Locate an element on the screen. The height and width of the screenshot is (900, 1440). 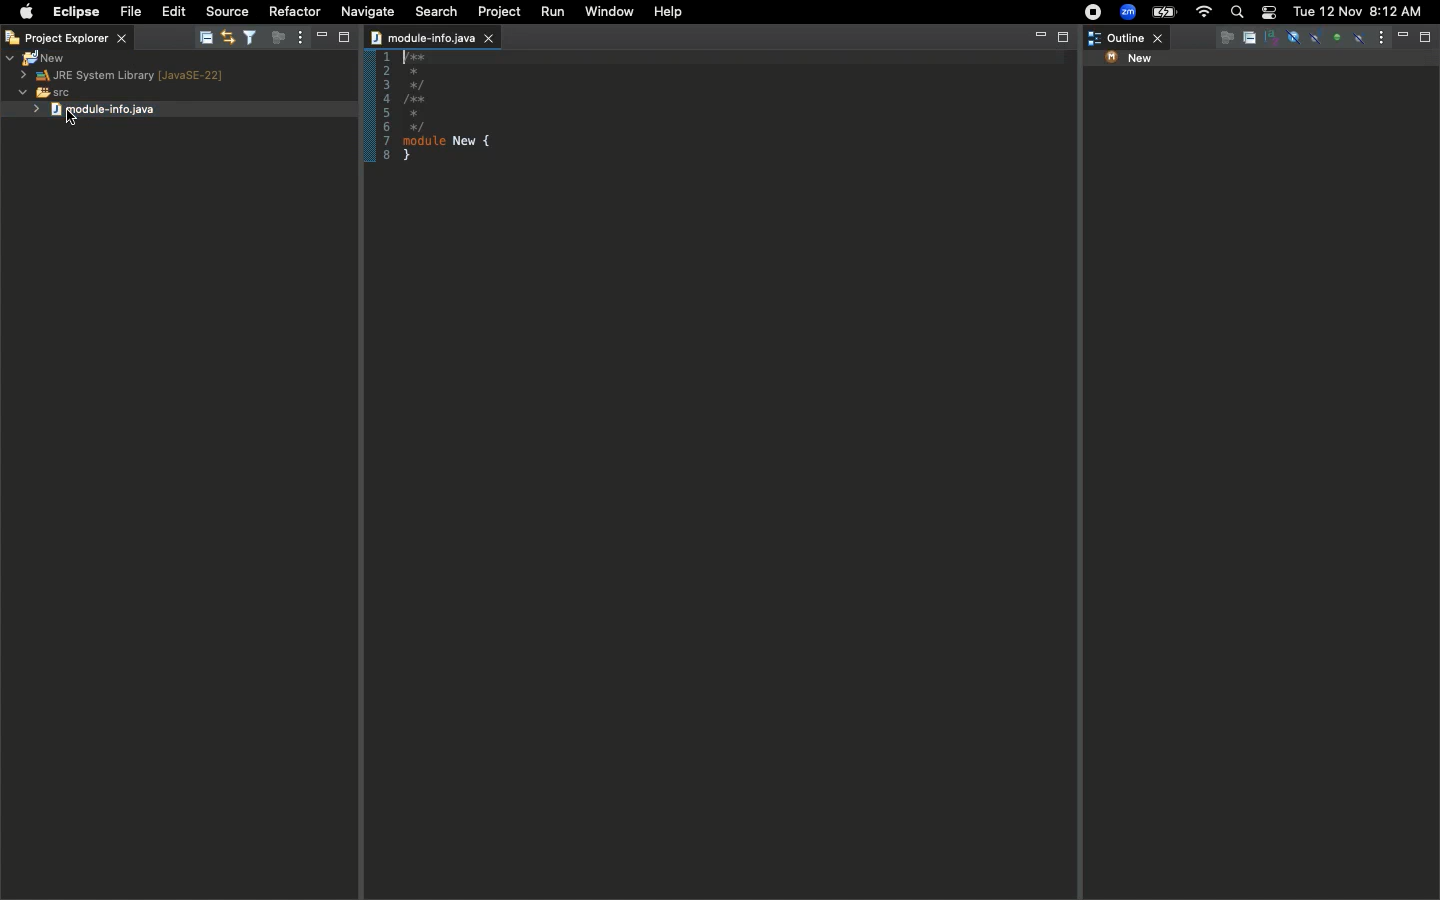
Minimize is located at coordinates (318, 37).